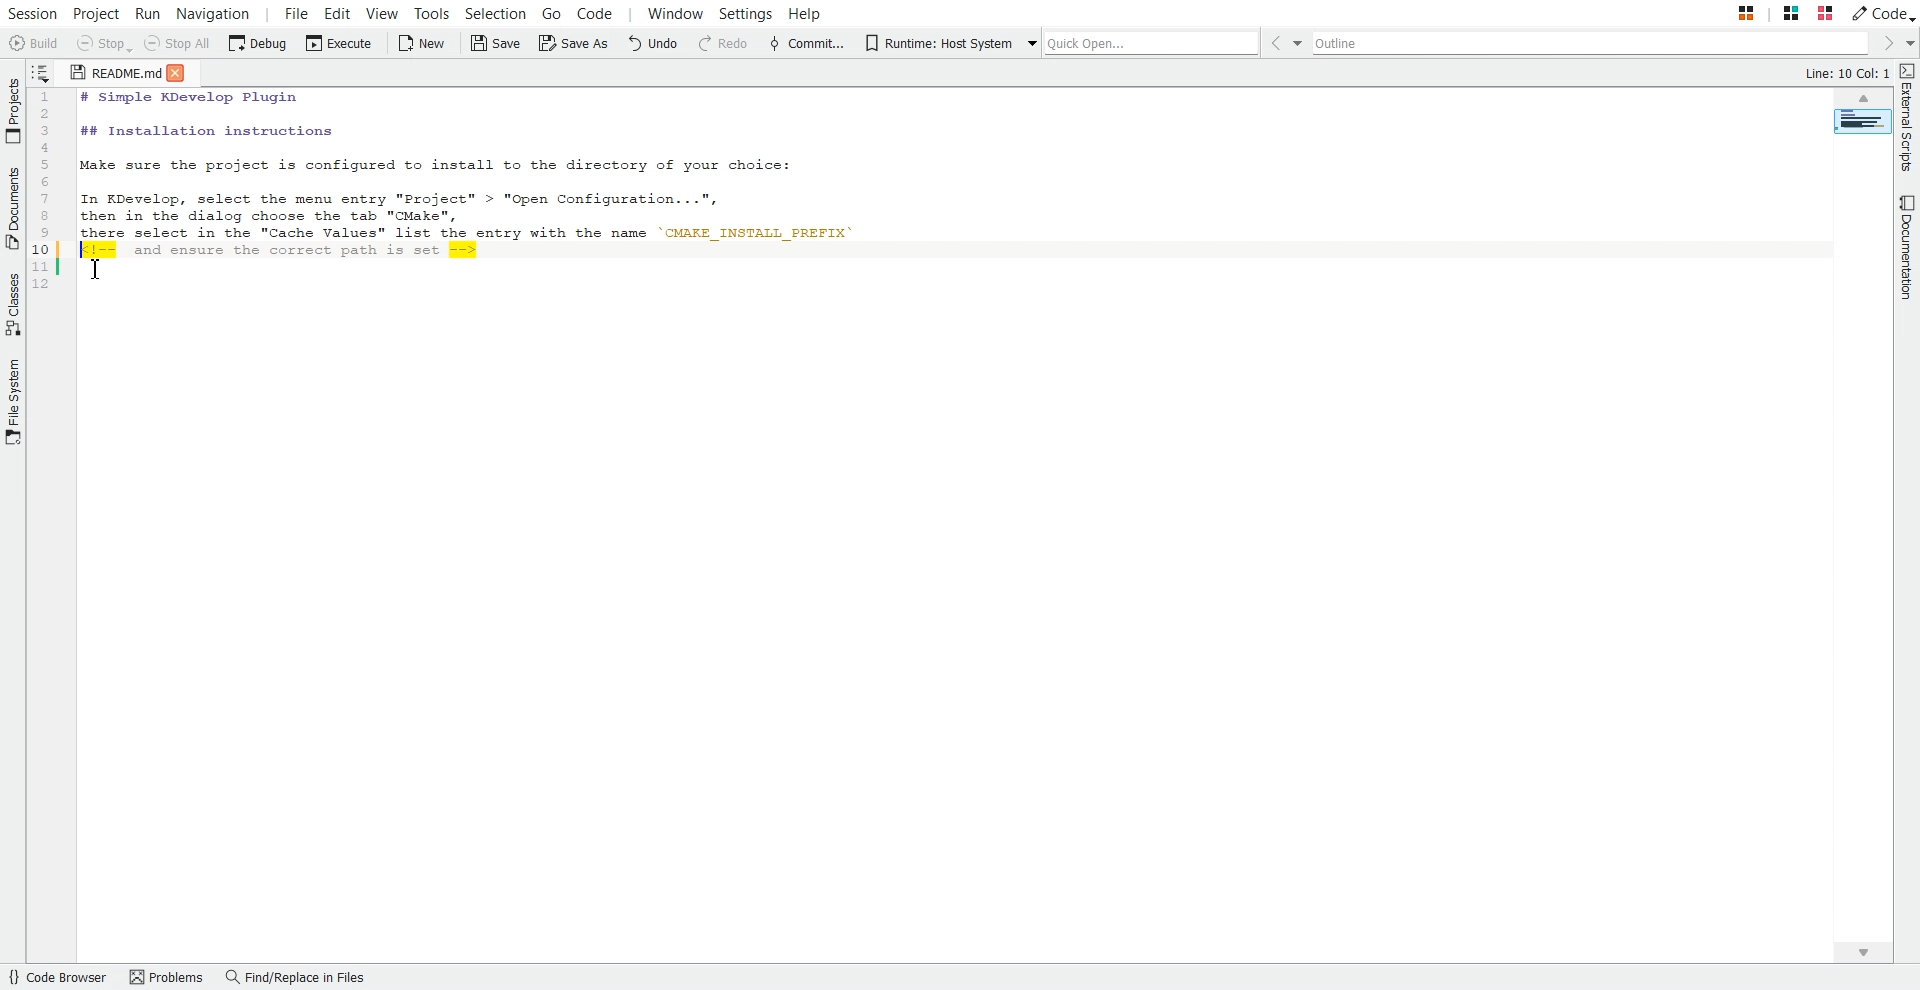 Image resolution: width=1920 pixels, height=990 pixels. Describe the element at coordinates (41, 72) in the screenshot. I see `Show sorted list` at that location.